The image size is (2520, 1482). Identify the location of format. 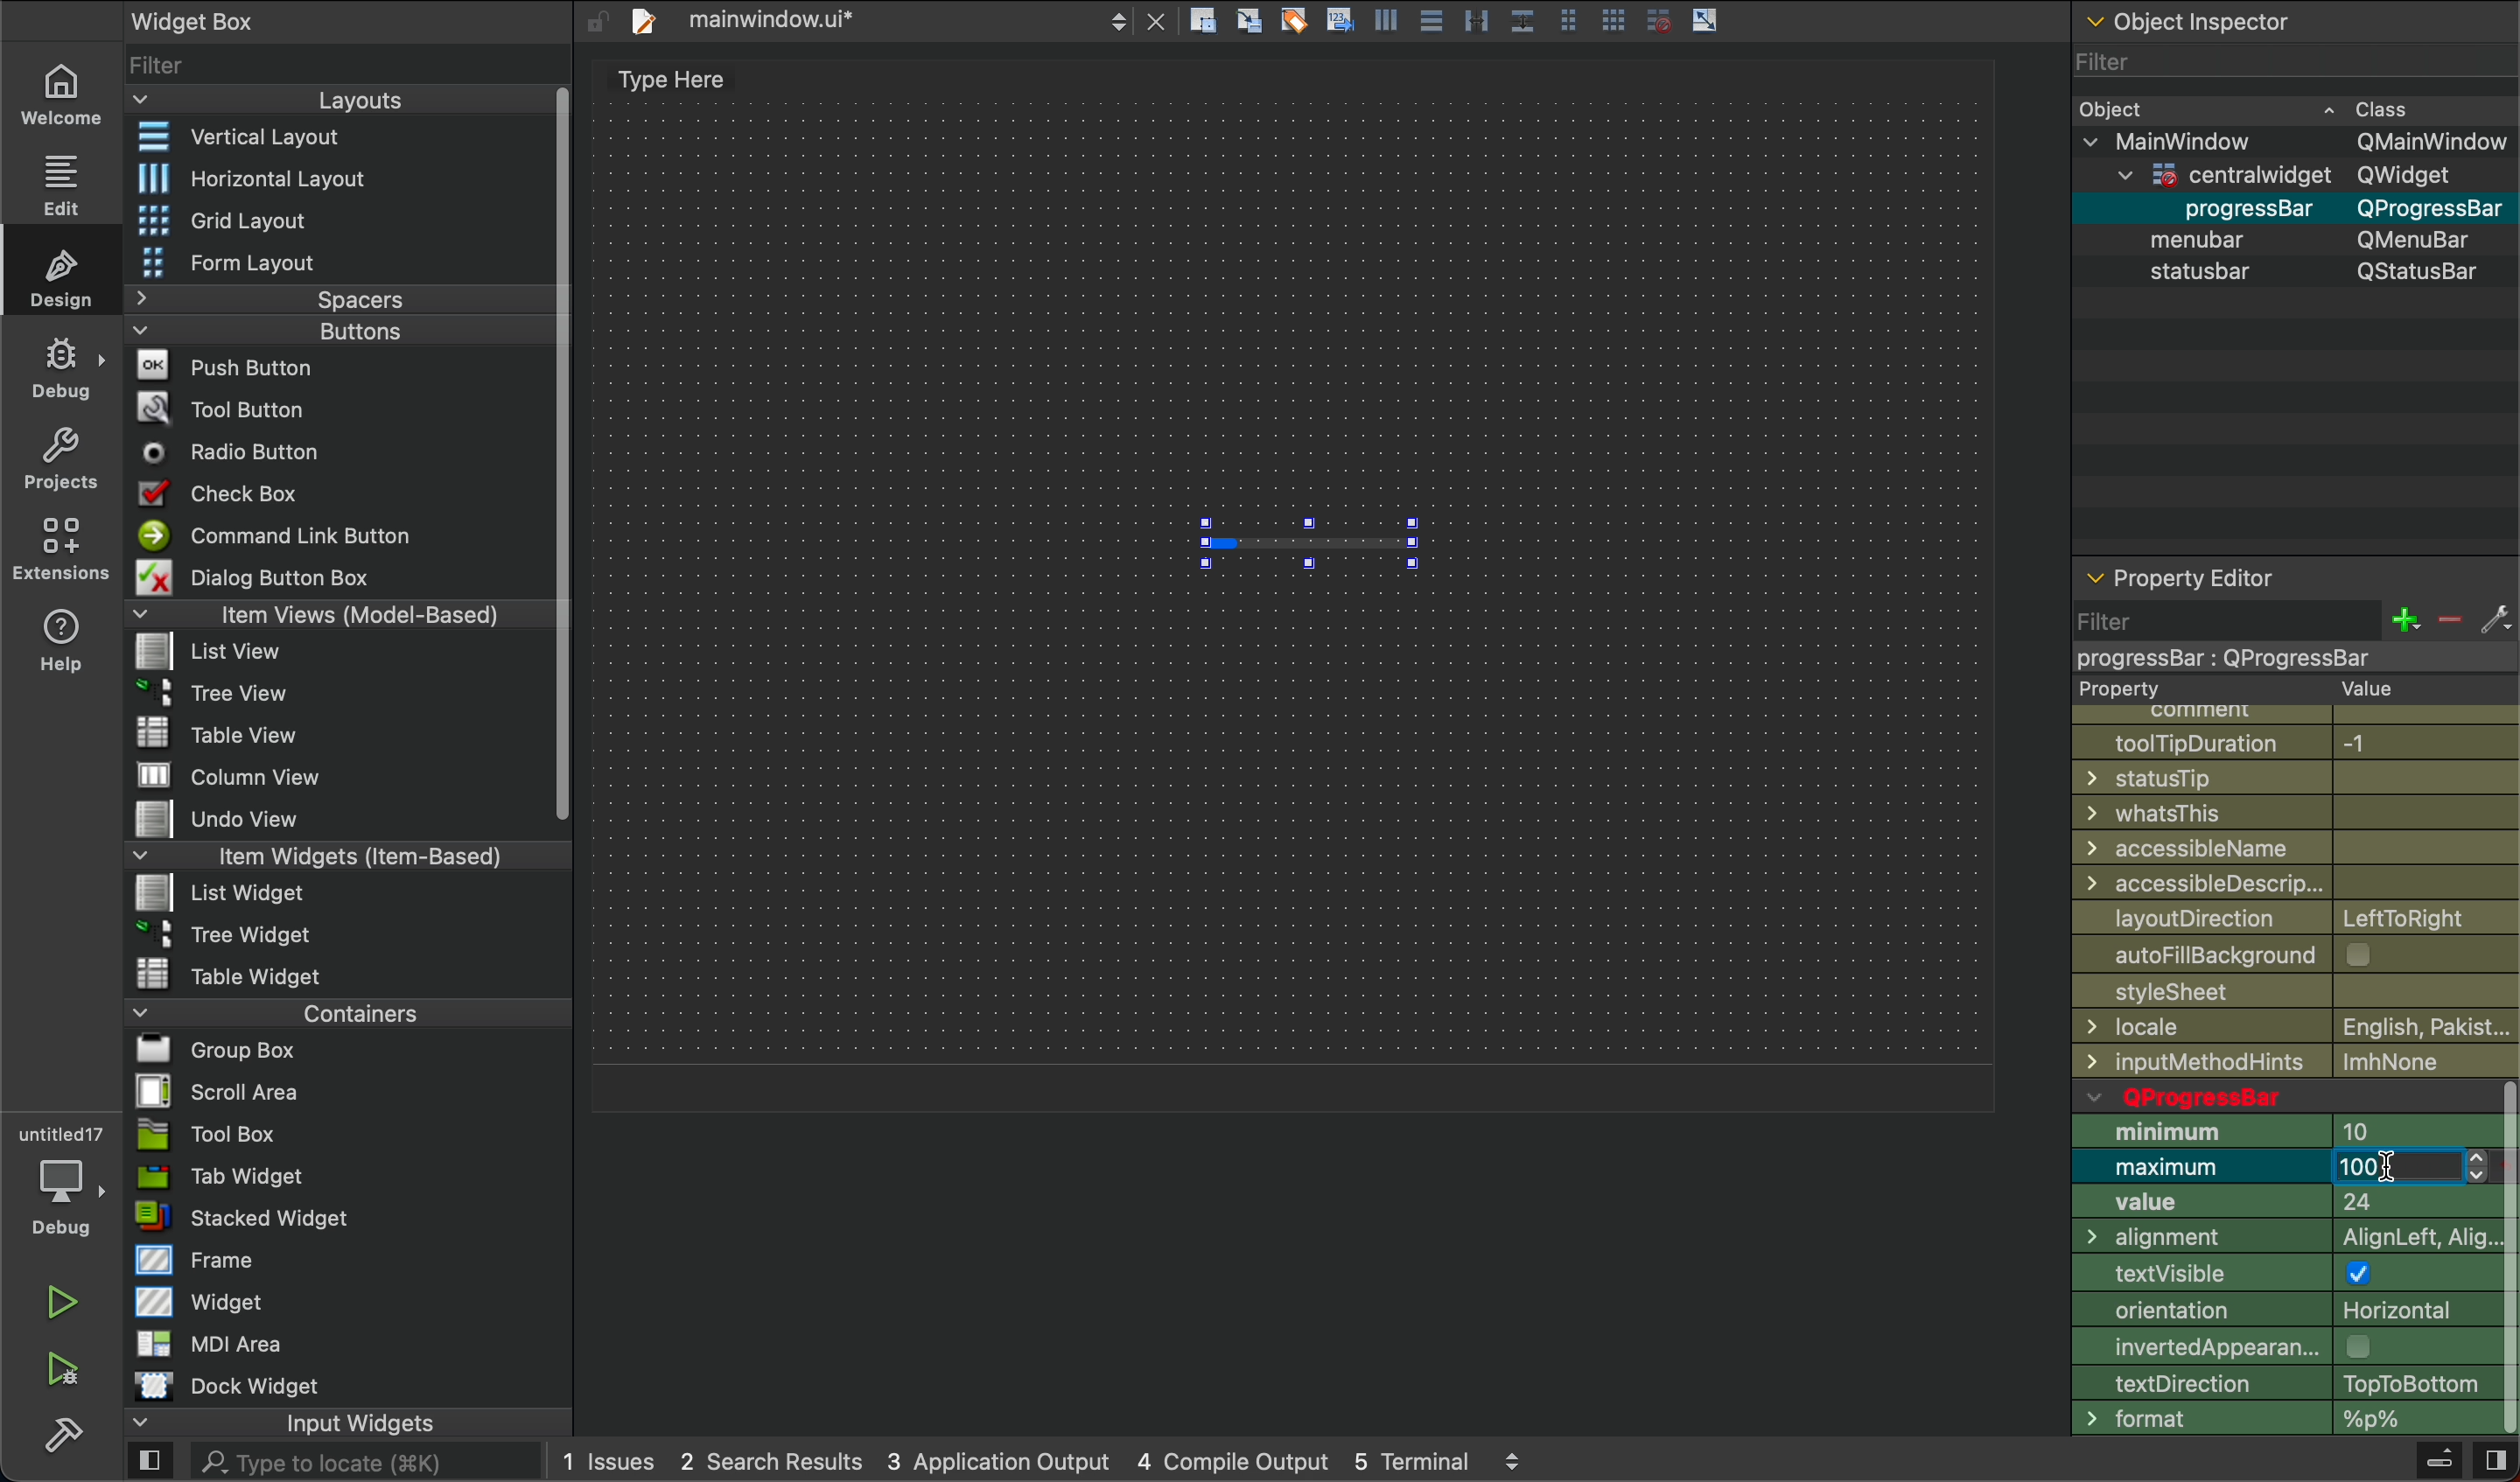
(2279, 1420).